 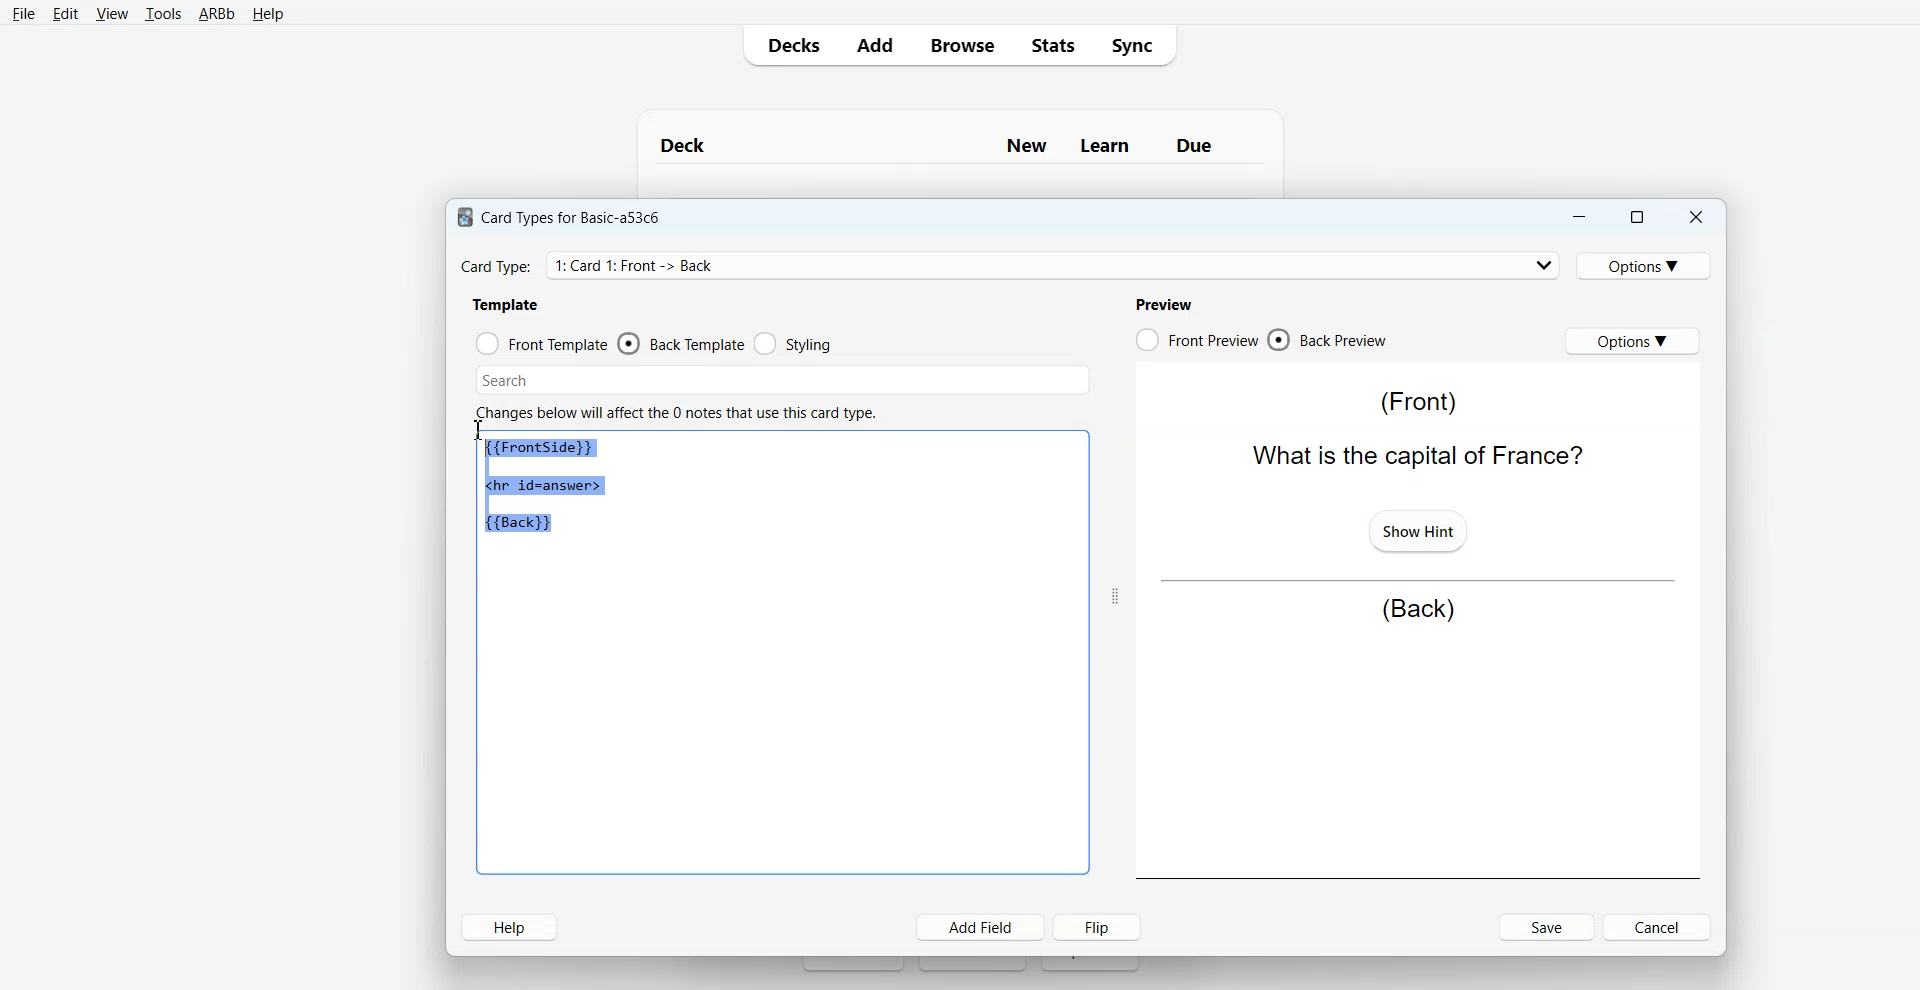 I want to click on Back Template, so click(x=681, y=344).